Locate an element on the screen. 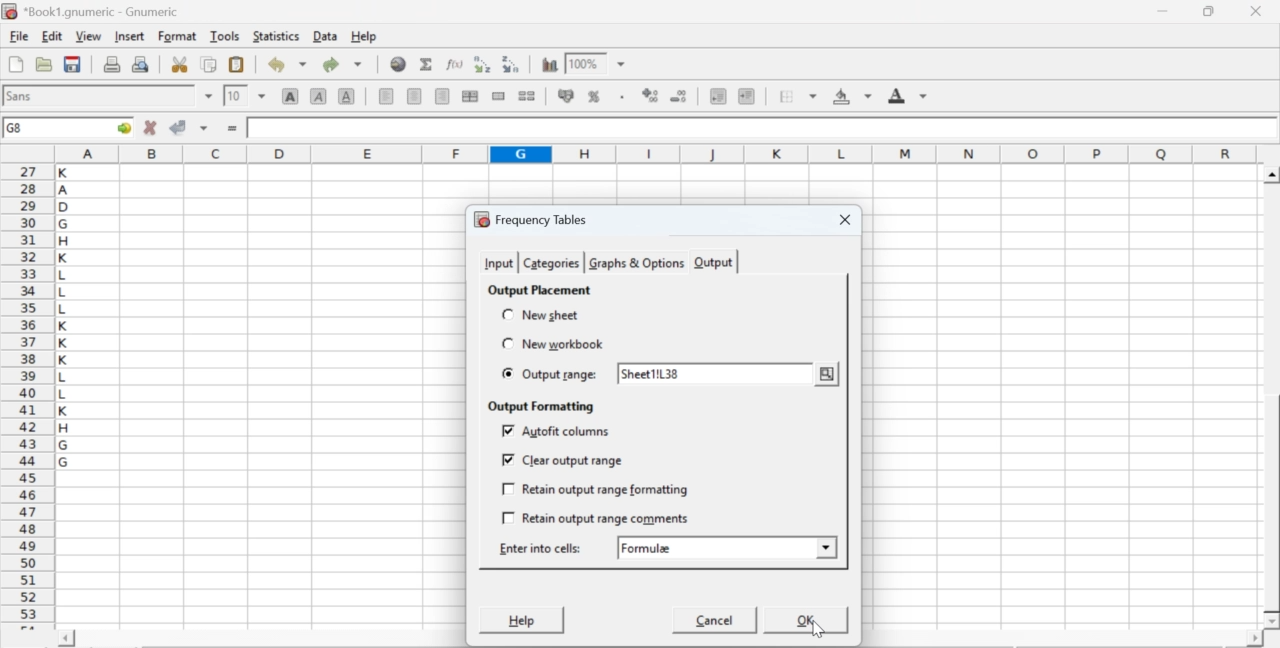 This screenshot has height=648, width=1280. go to is located at coordinates (122, 127).